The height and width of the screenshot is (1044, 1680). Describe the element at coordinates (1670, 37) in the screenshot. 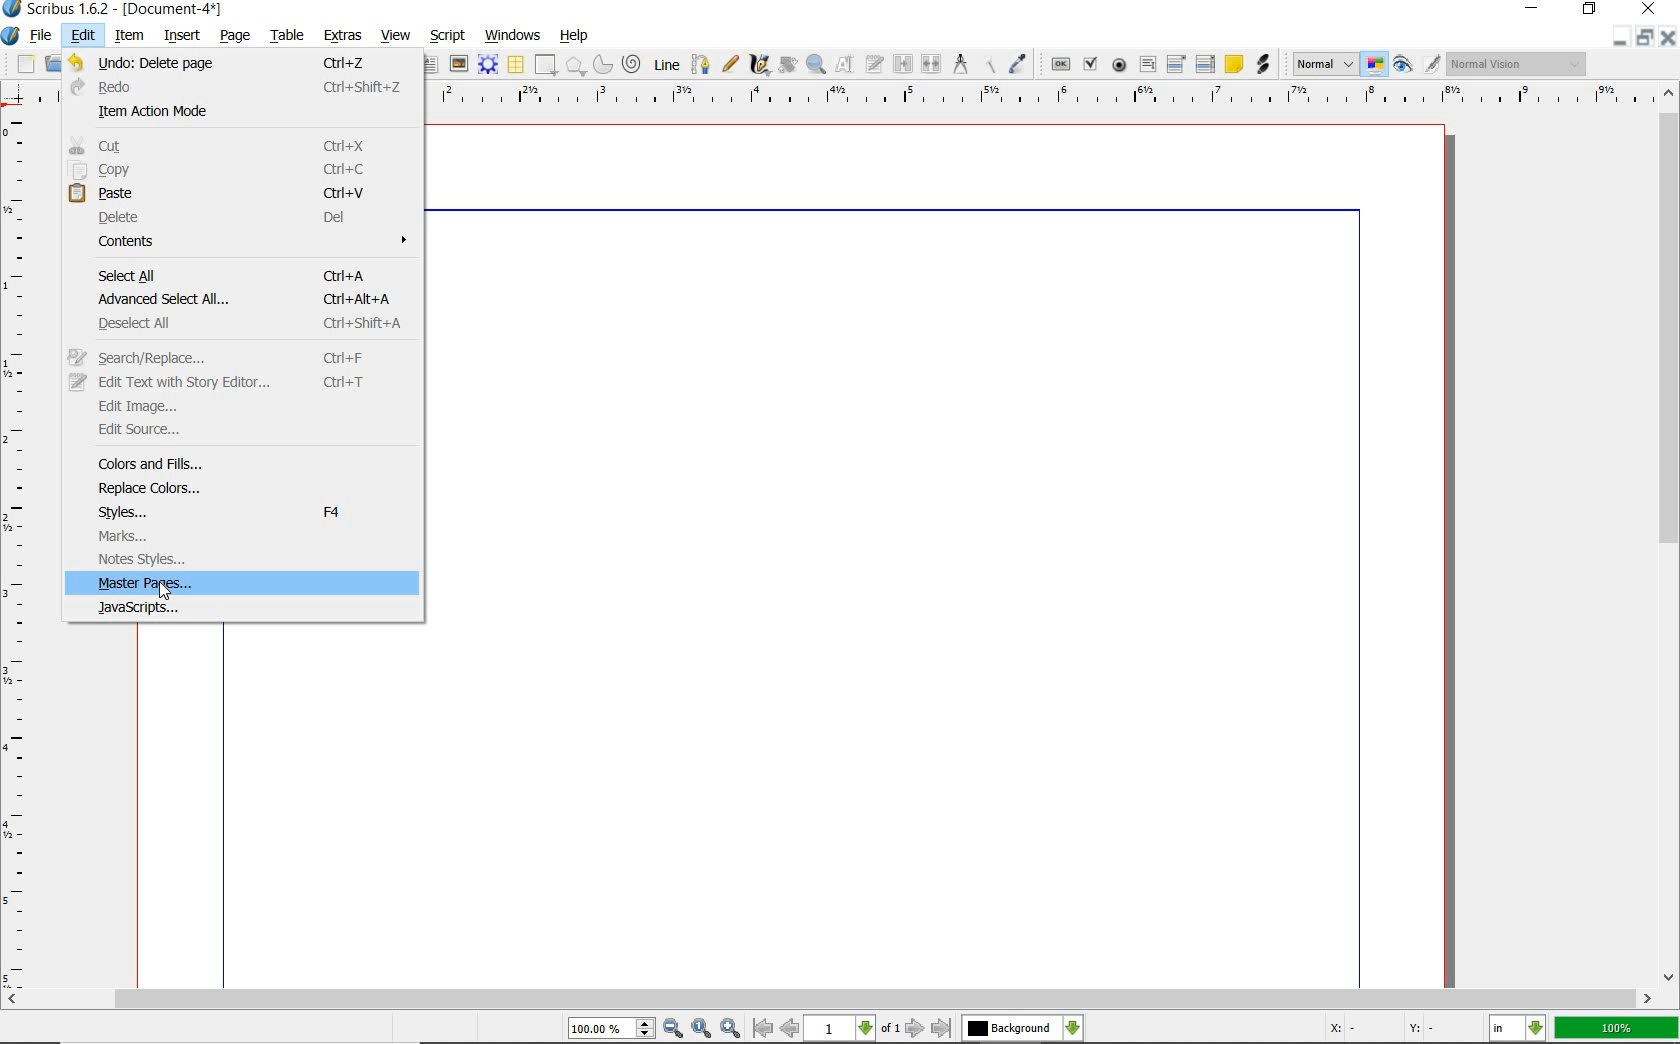

I see `close` at that location.